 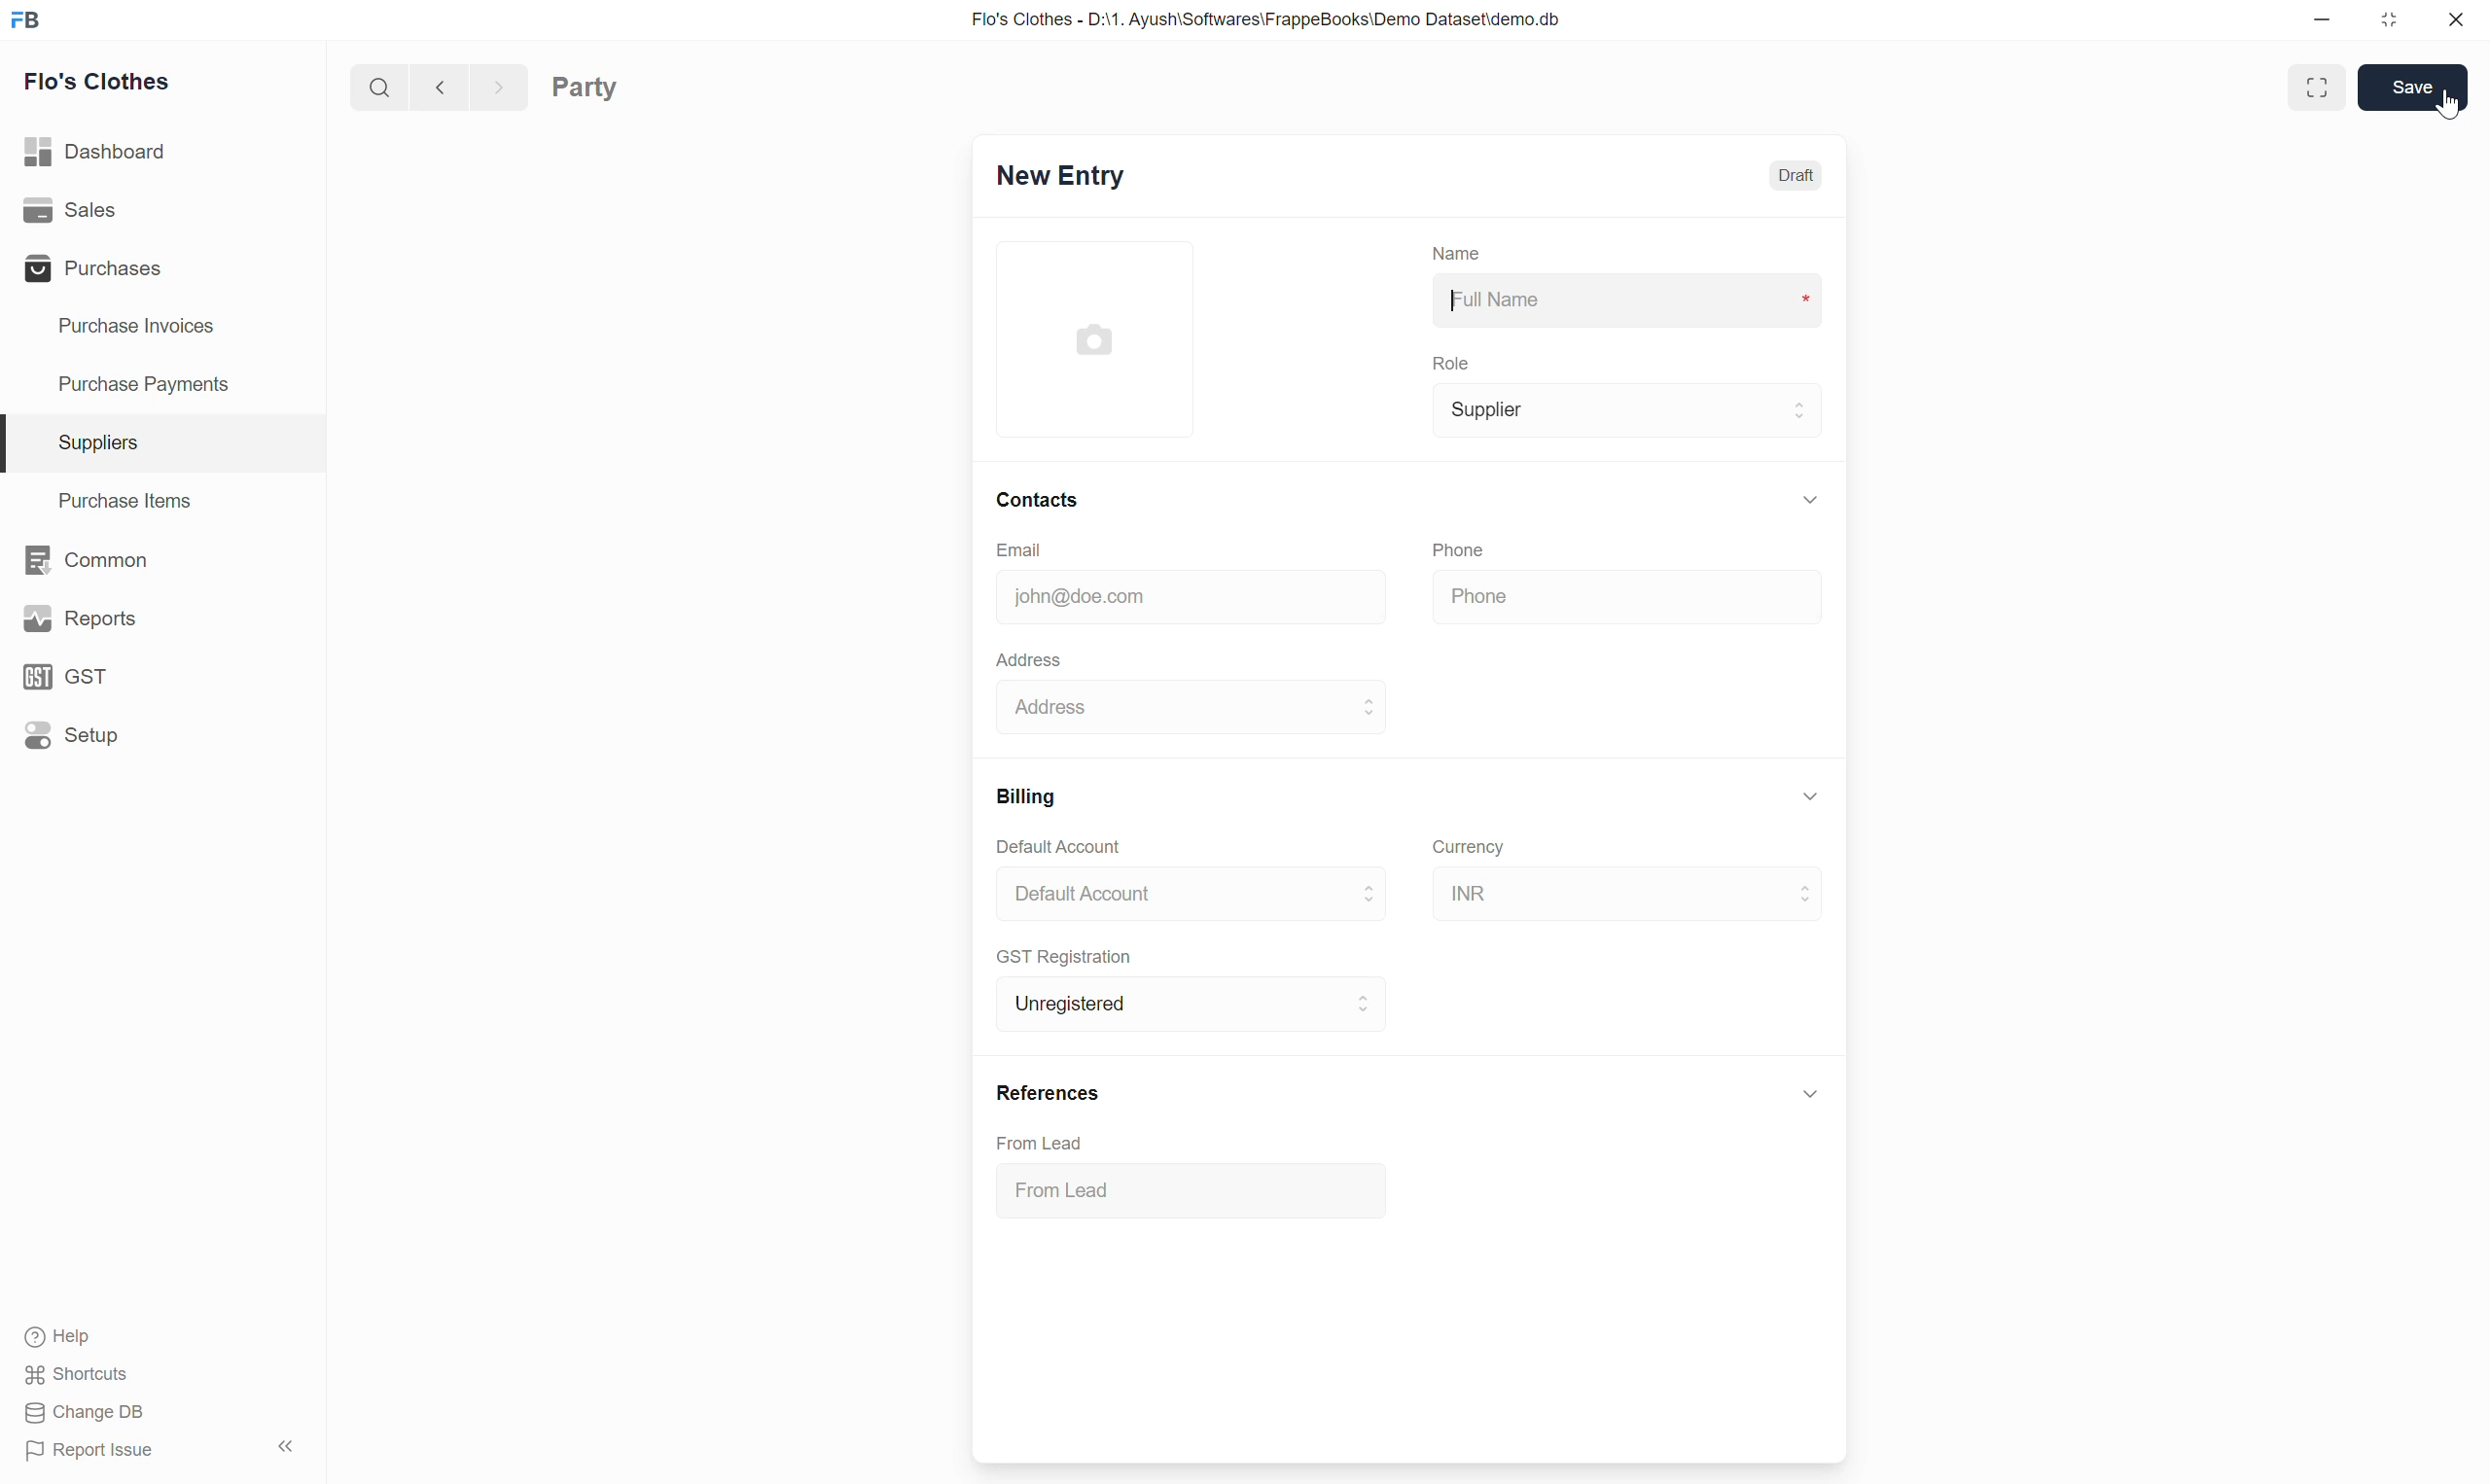 What do you see at coordinates (89, 1412) in the screenshot?
I see `Change DB` at bounding box center [89, 1412].